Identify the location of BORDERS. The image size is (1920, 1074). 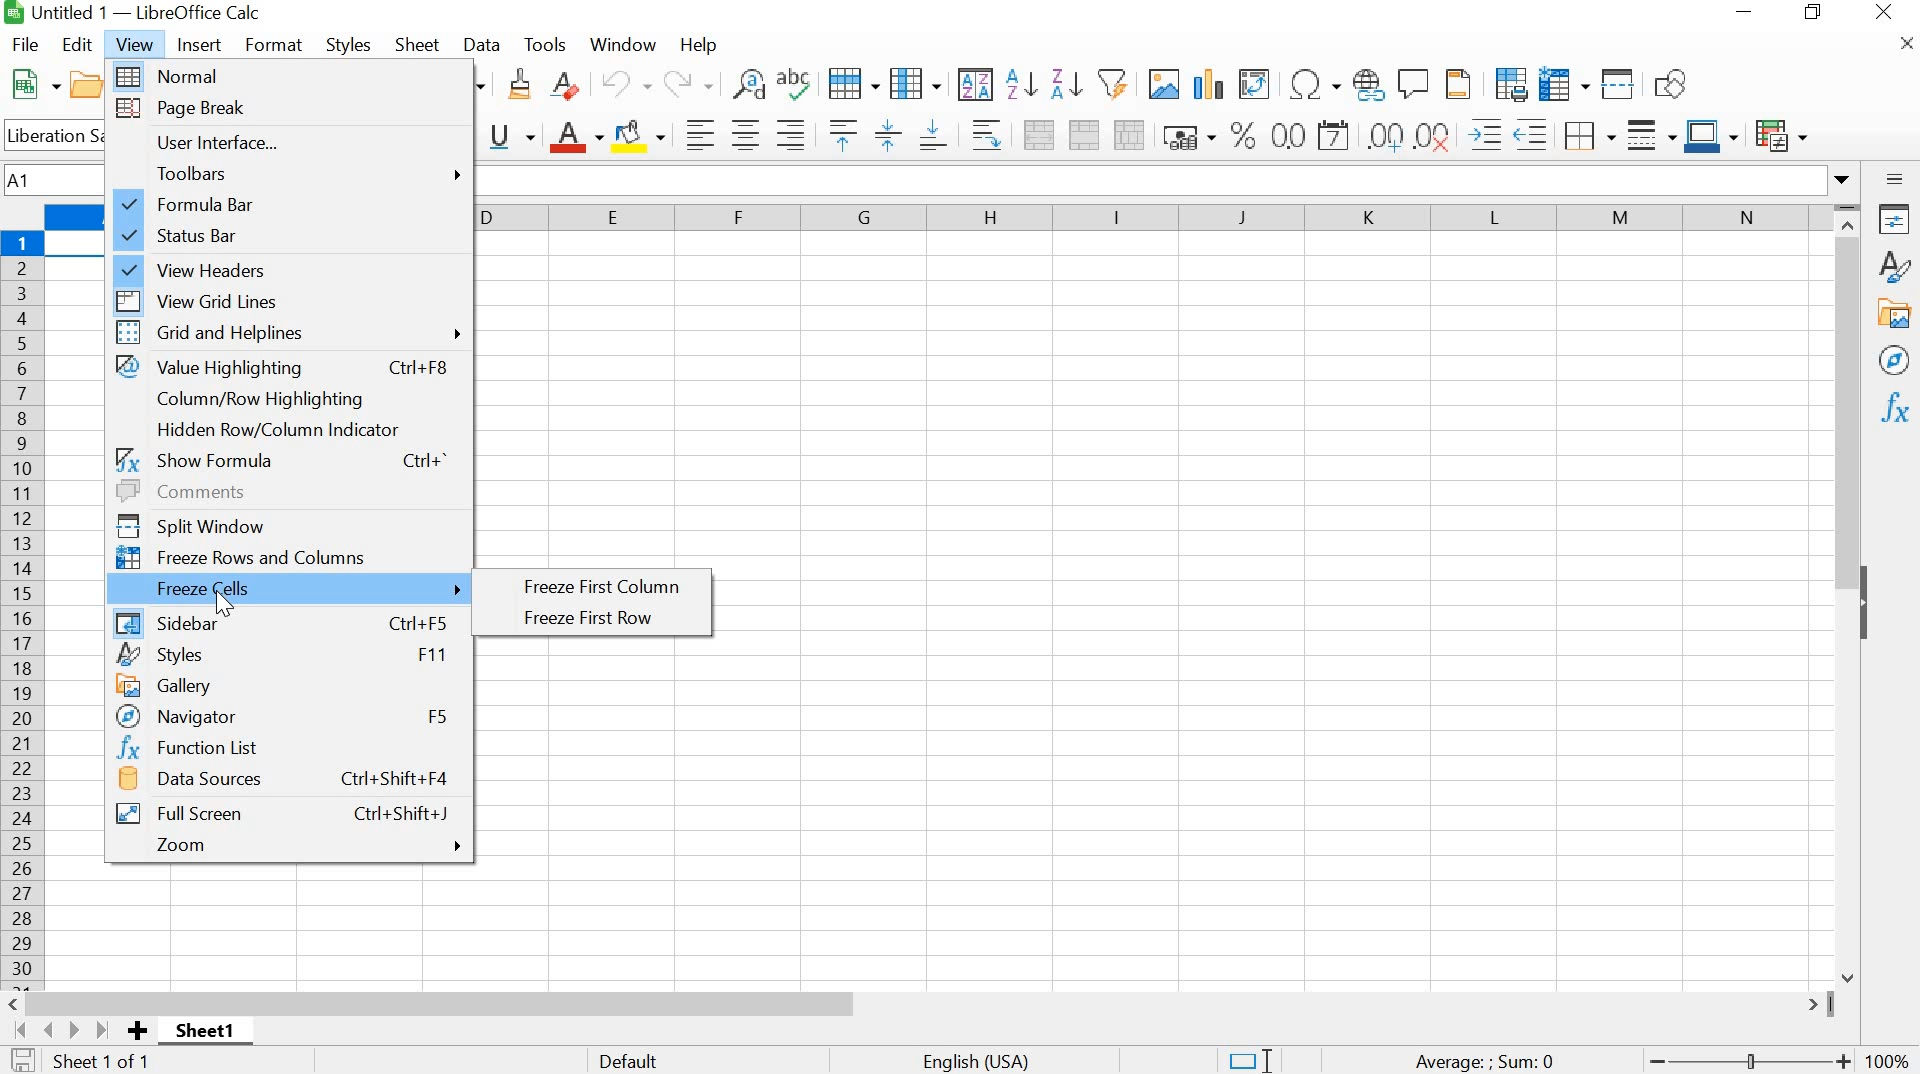
(1586, 137).